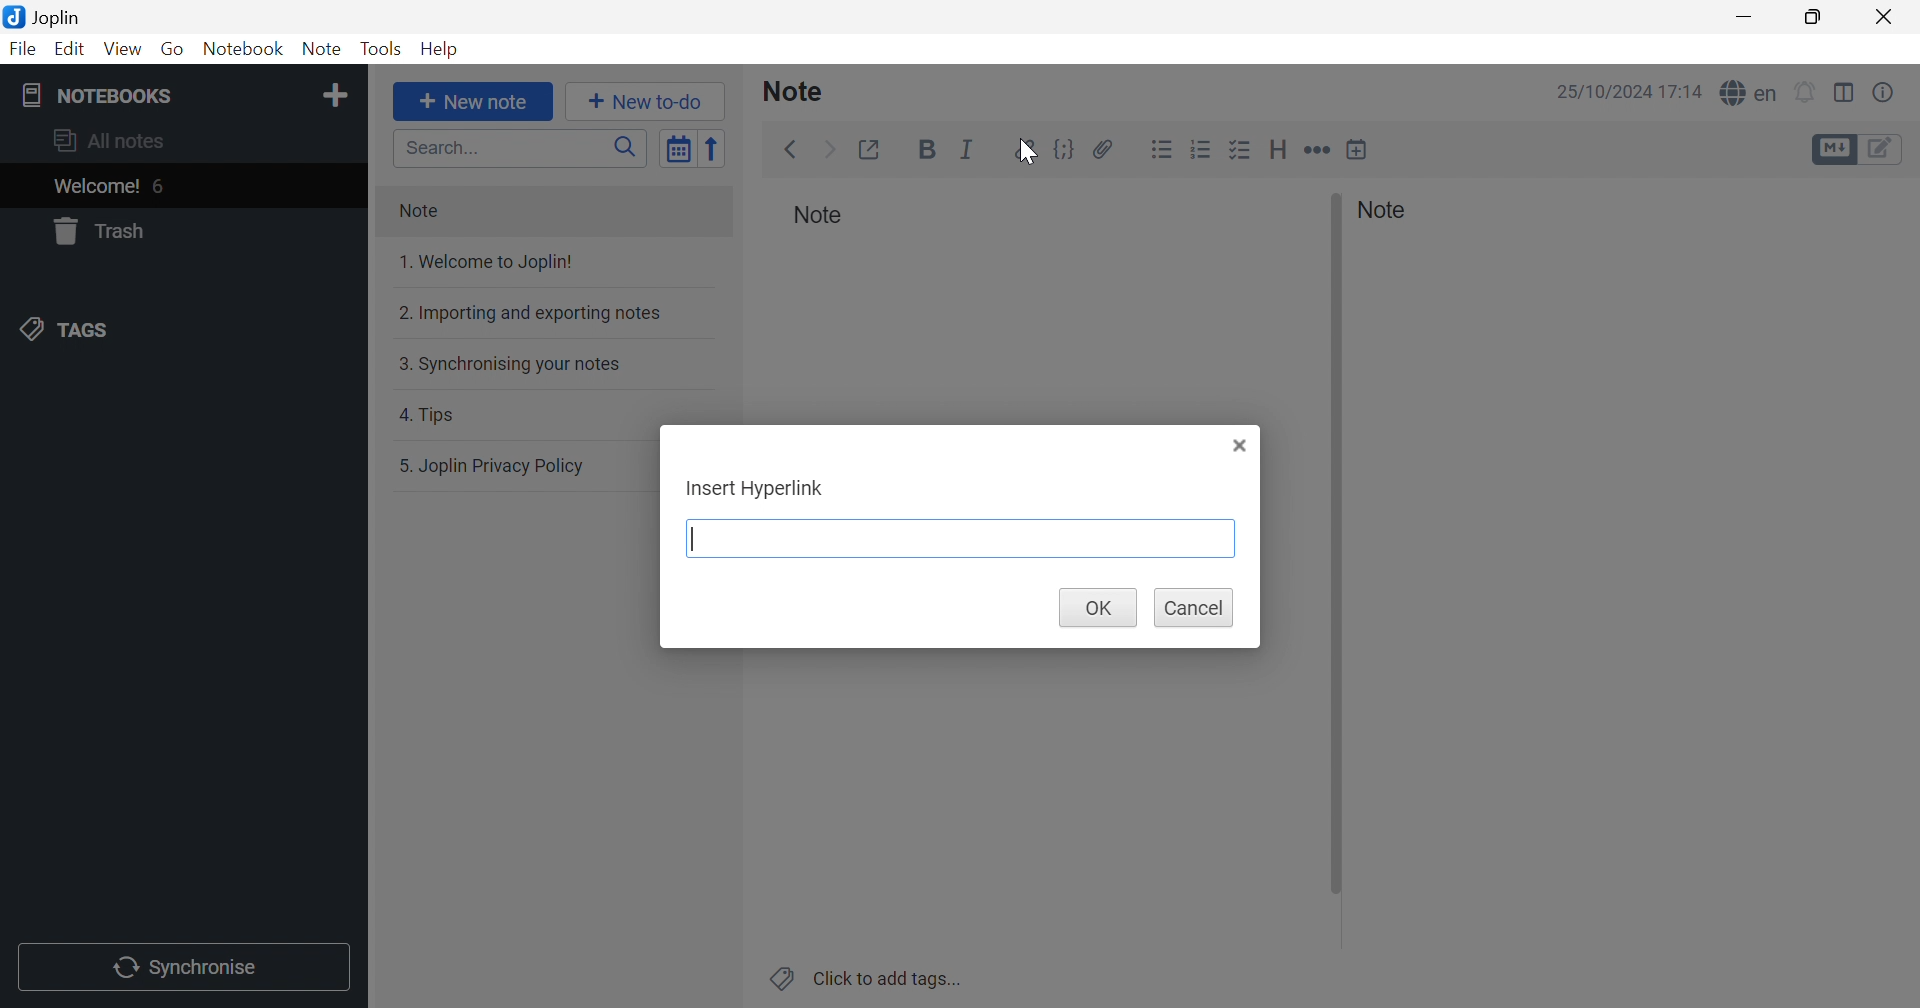 This screenshot has width=1920, height=1008. What do you see at coordinates (547, 363) in the screenshot?
I see `3. Synchronising your notes` at bounding box center [547, 363].